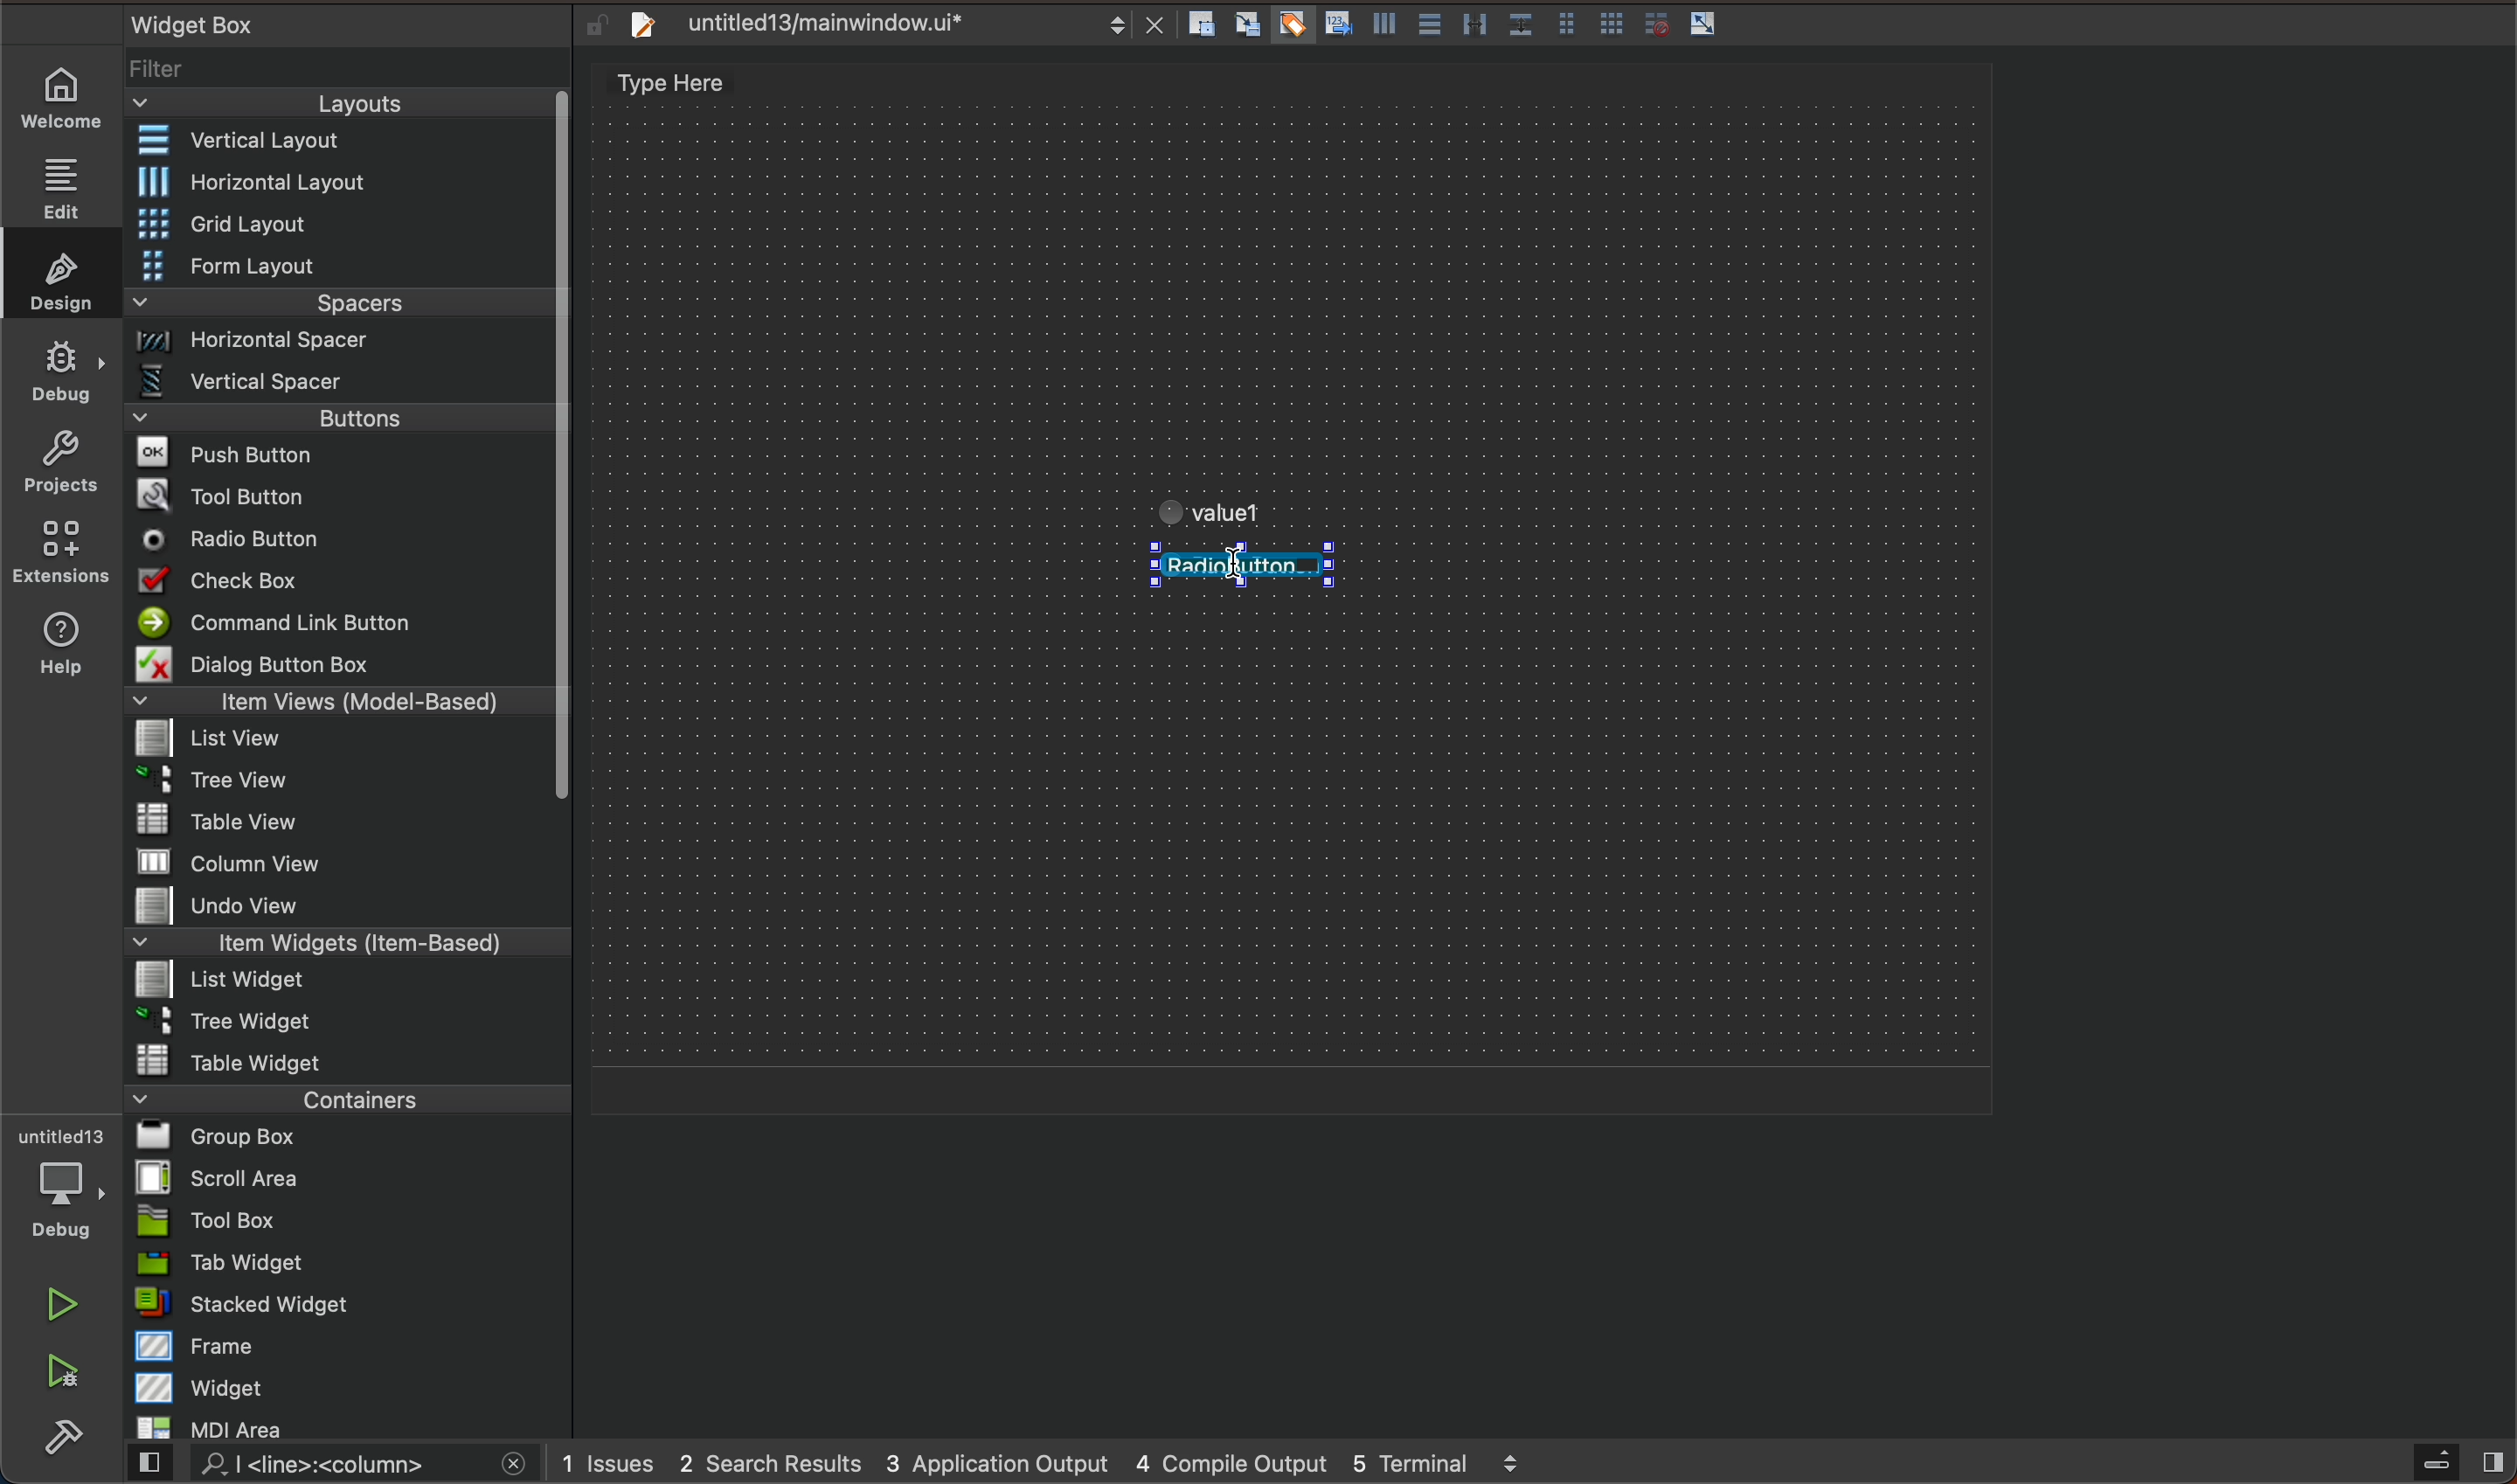  What do you see at coordinates (1202, 580) in the screenshot?
I see `cursor` at bounding box center [1202, 580].